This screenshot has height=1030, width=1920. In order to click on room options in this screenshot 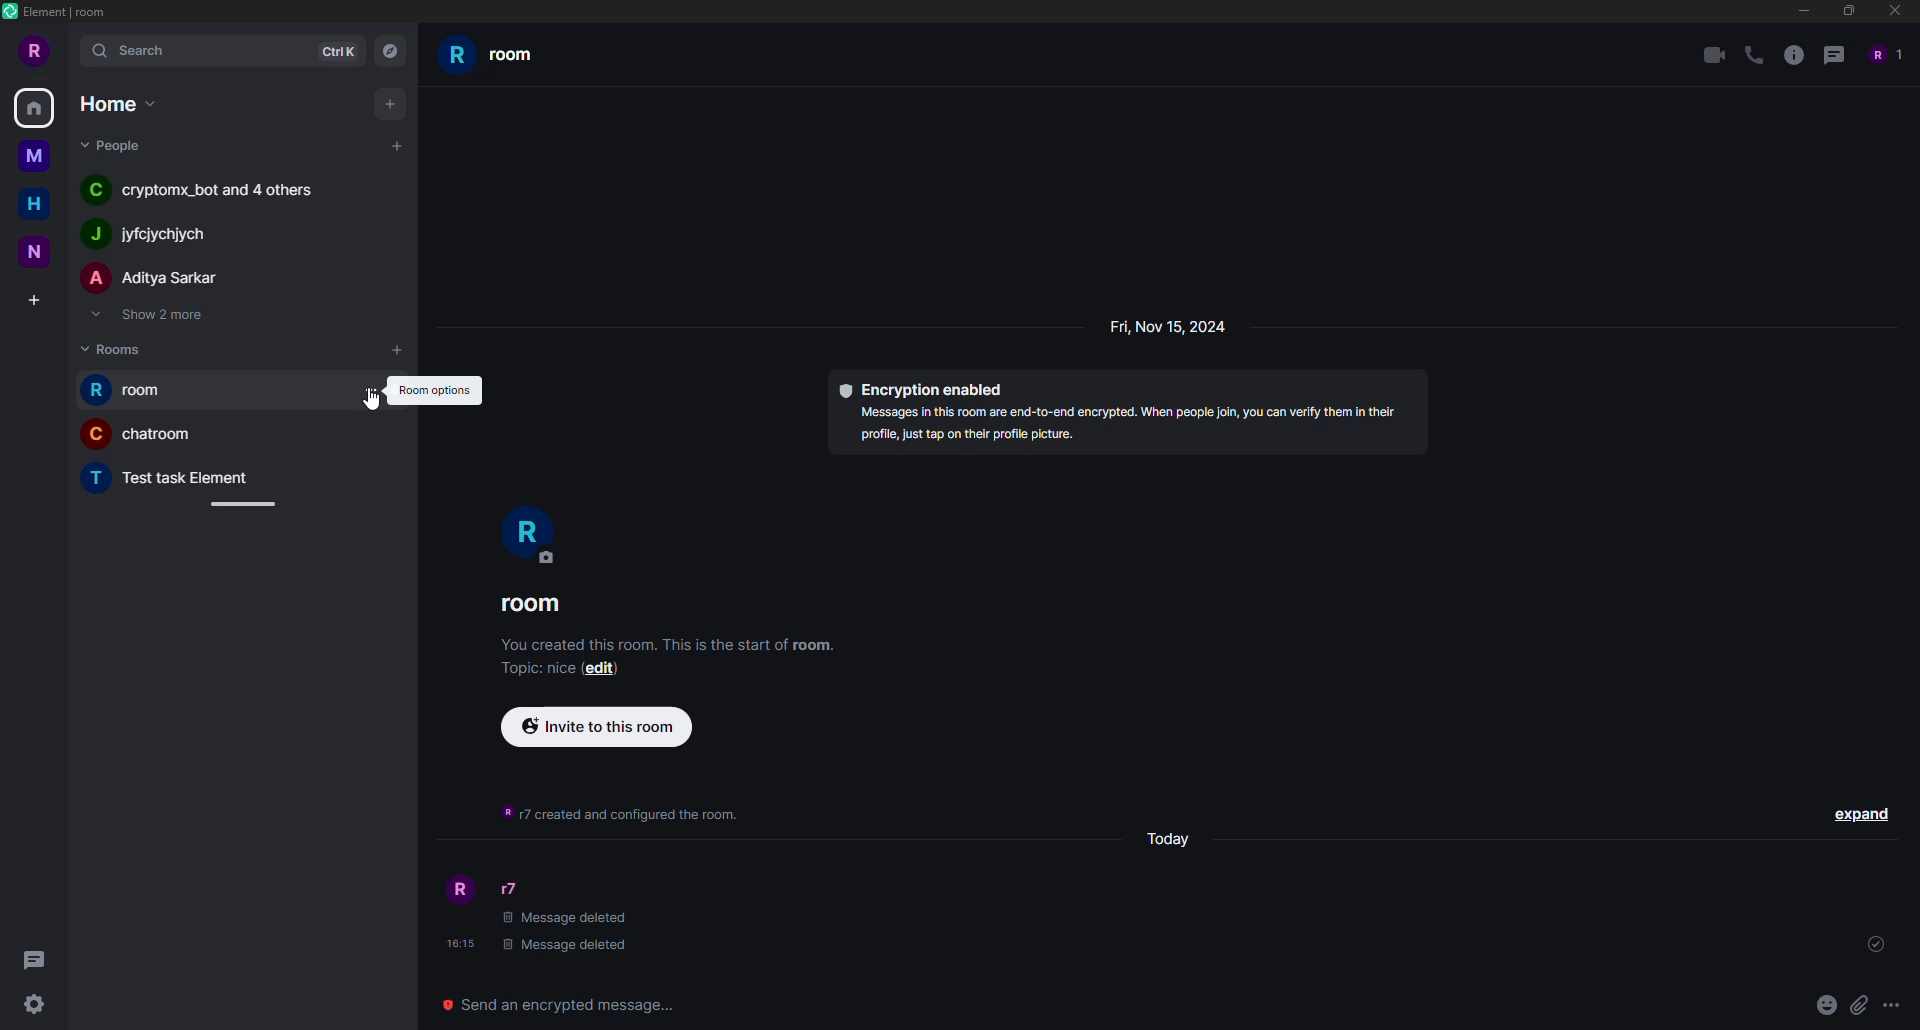, I will do `click(436, 391)`.